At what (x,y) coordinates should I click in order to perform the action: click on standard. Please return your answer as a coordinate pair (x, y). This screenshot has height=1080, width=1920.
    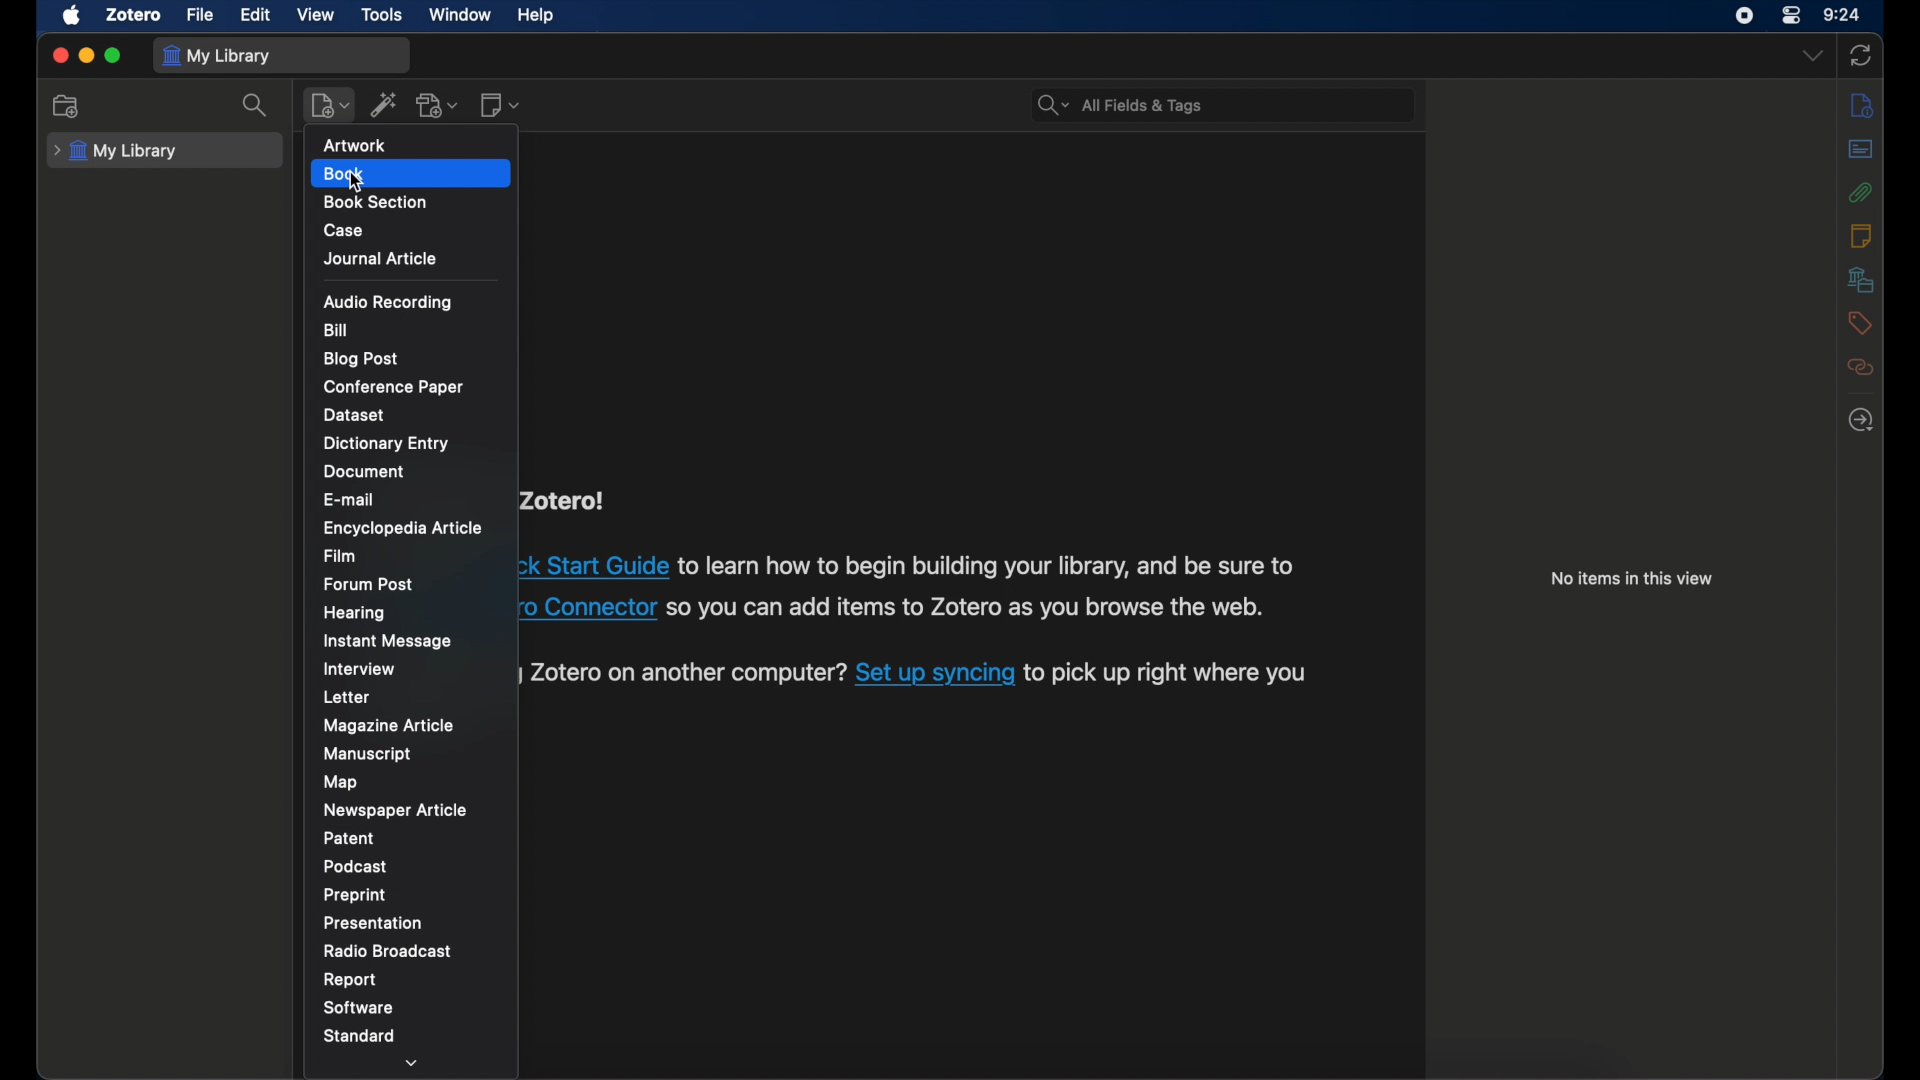
    Looking at the image, I should click on (360, 1035).